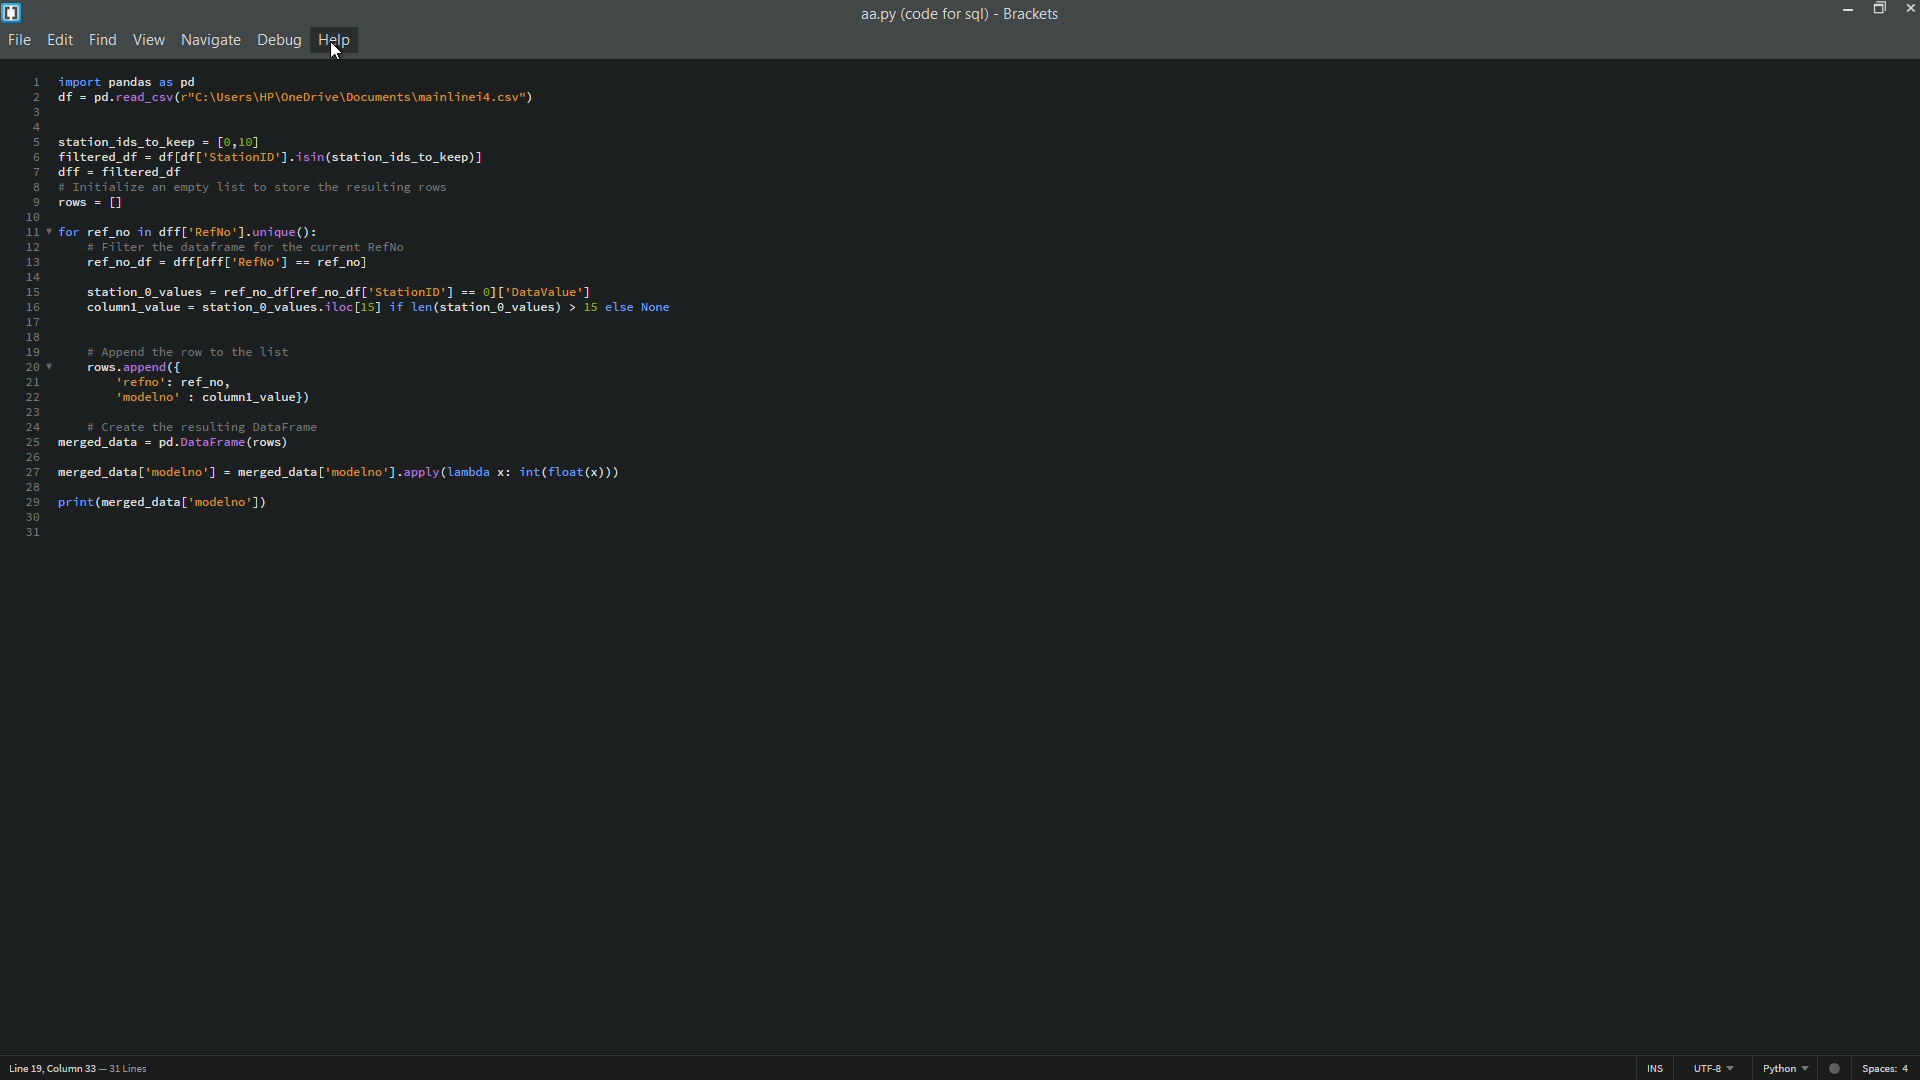 The image size is (1920, 1080). I want to click on number of lines, so click(131, 1070).